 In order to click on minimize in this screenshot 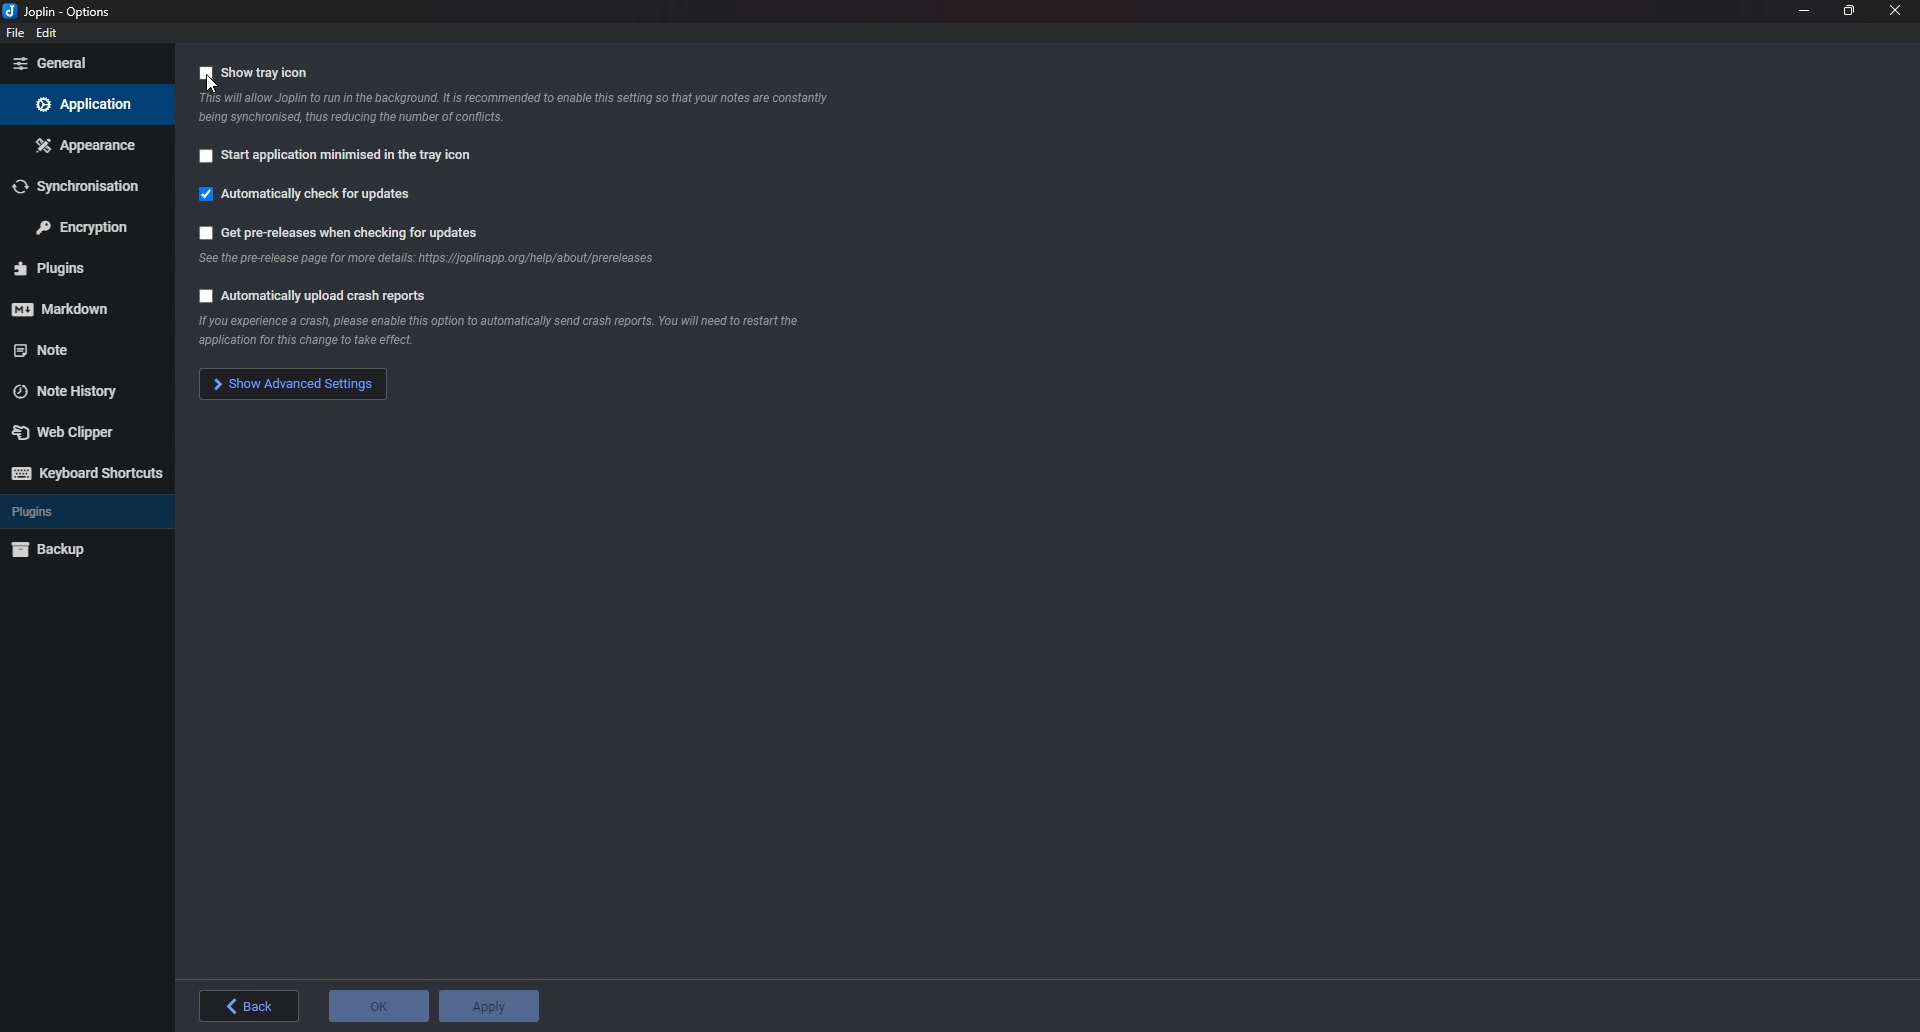, I will do `click(1804, 11)`.